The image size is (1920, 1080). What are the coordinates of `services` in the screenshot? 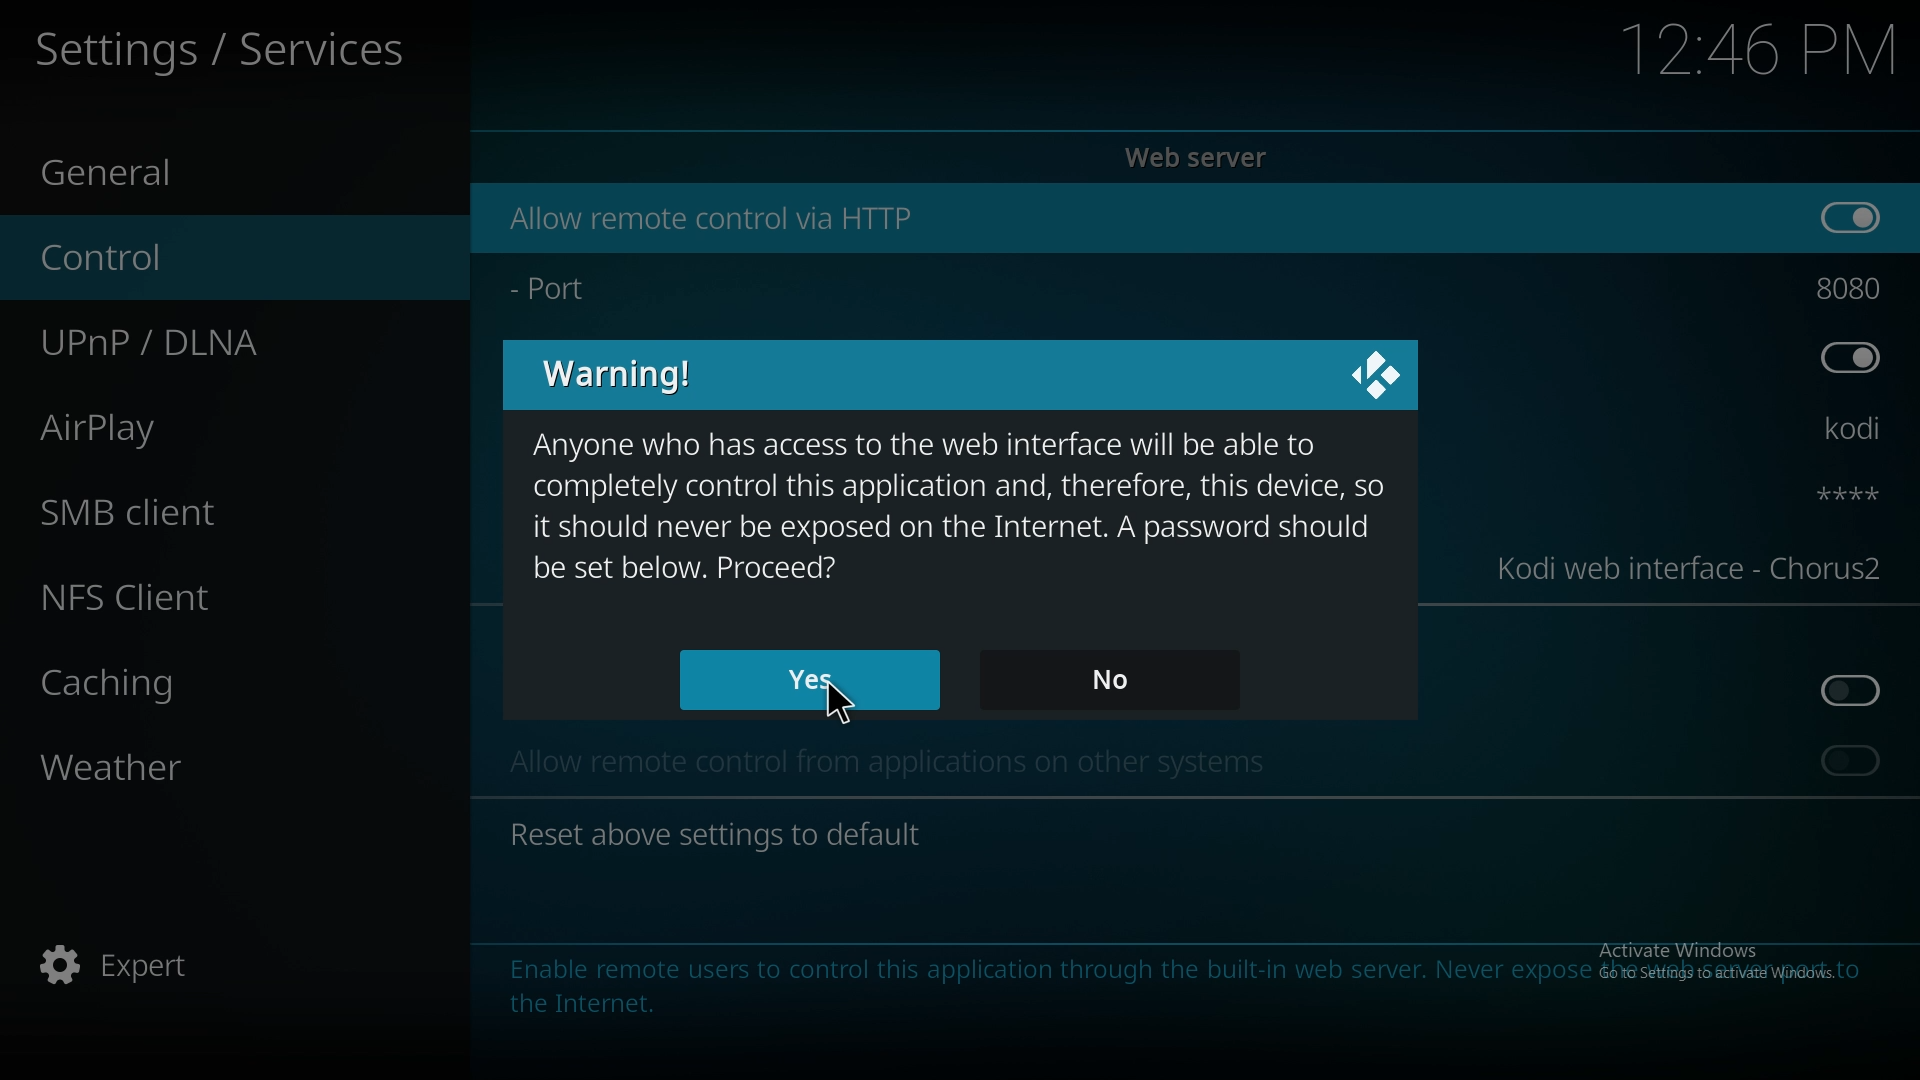 It's located at (230, 48).